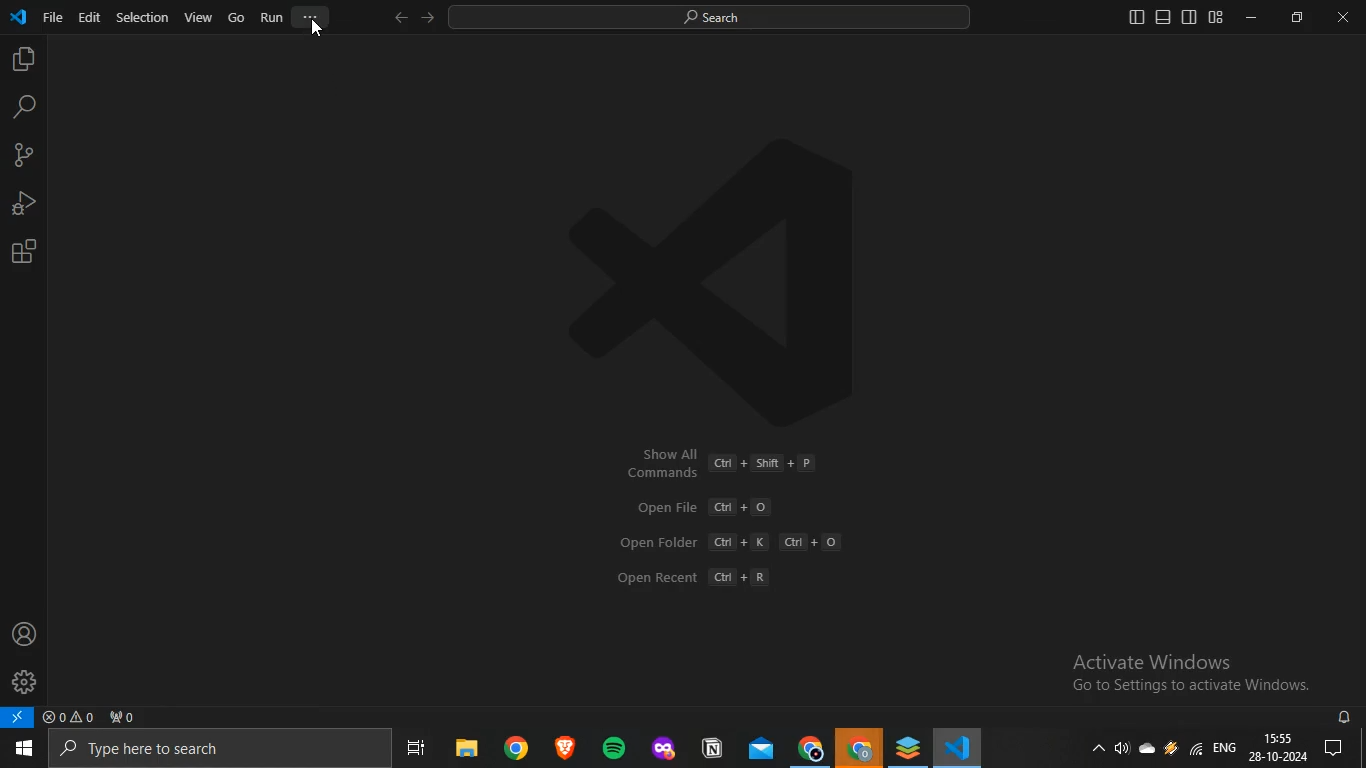 This screenshot has width=1366, height=768. Describe the element at coordinates (237, 17) in the screenshot. I see `go` at that location.